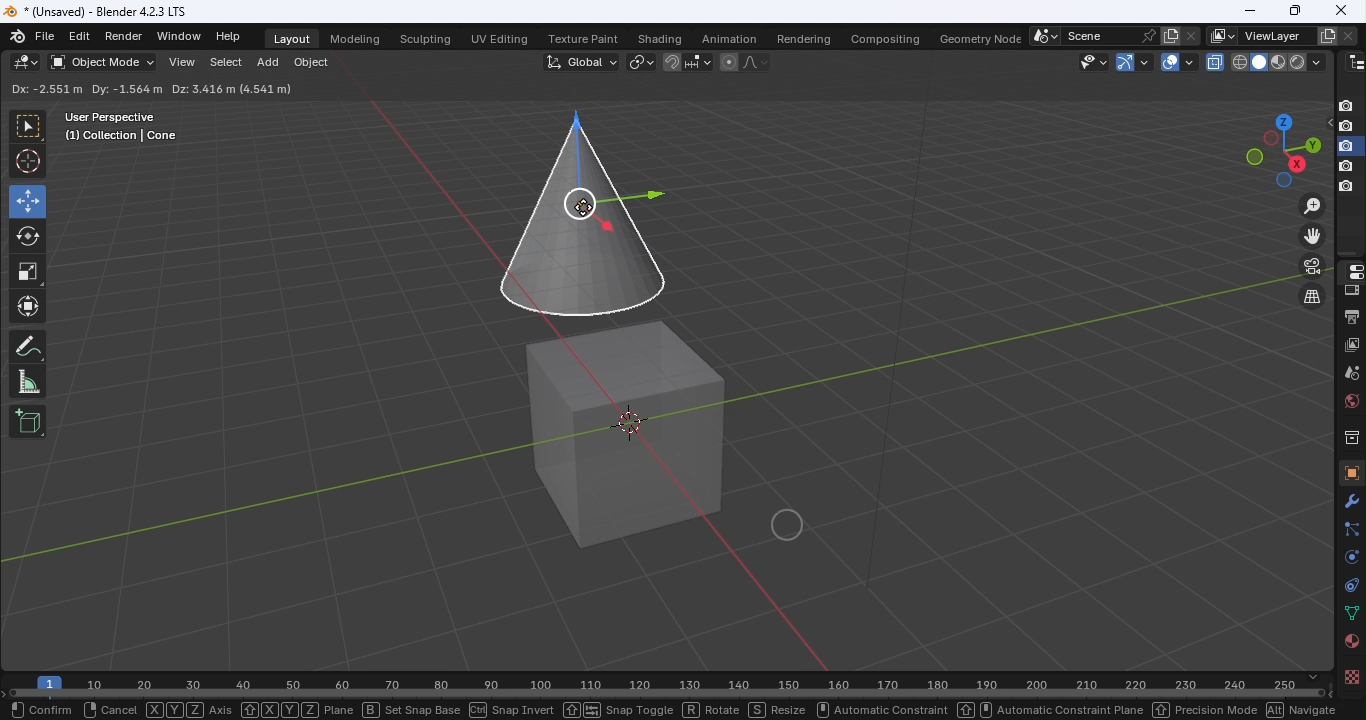 Image resolution: width=1366 pixels, height=720 pixels. I want to click on Show overlays, so click(1169, 62).